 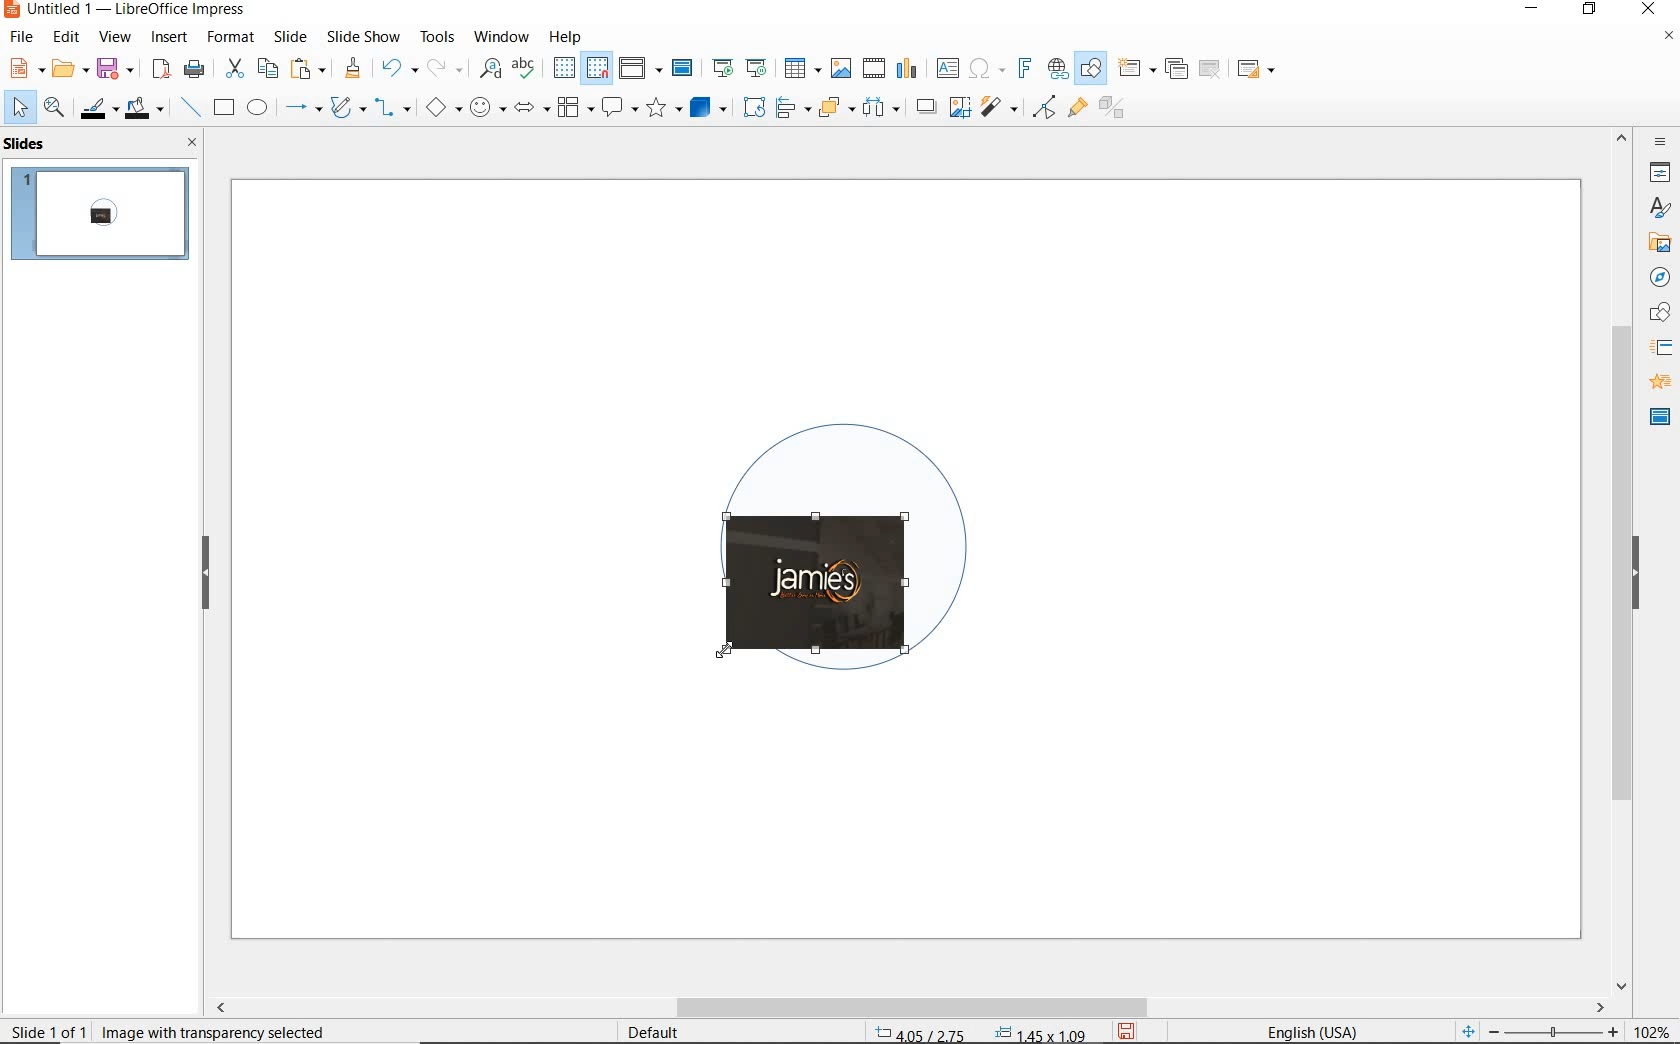 I want to click on format, so click(x=229, y=36).